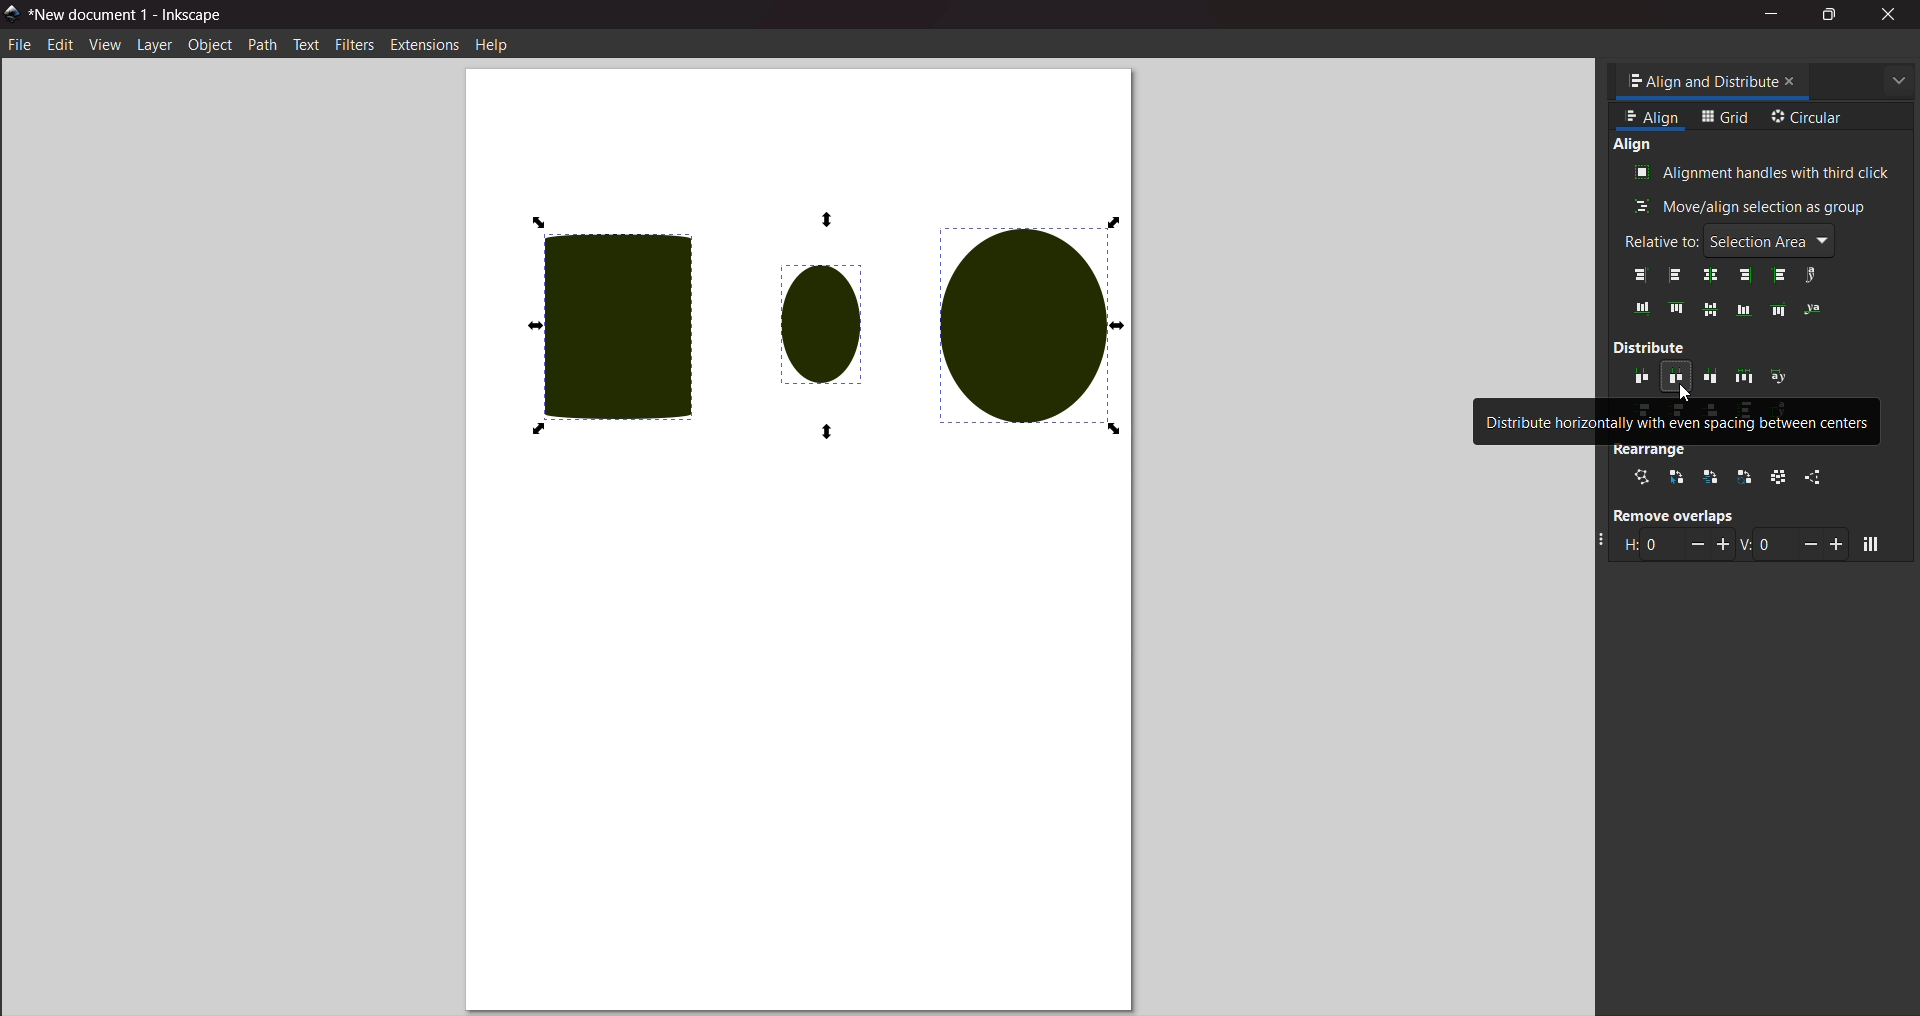 The image size is (1920, 1016). What do you see at coordinates (1815, 479) in the screenshot?
I see `unclump` at bounding box center [1815, 479].